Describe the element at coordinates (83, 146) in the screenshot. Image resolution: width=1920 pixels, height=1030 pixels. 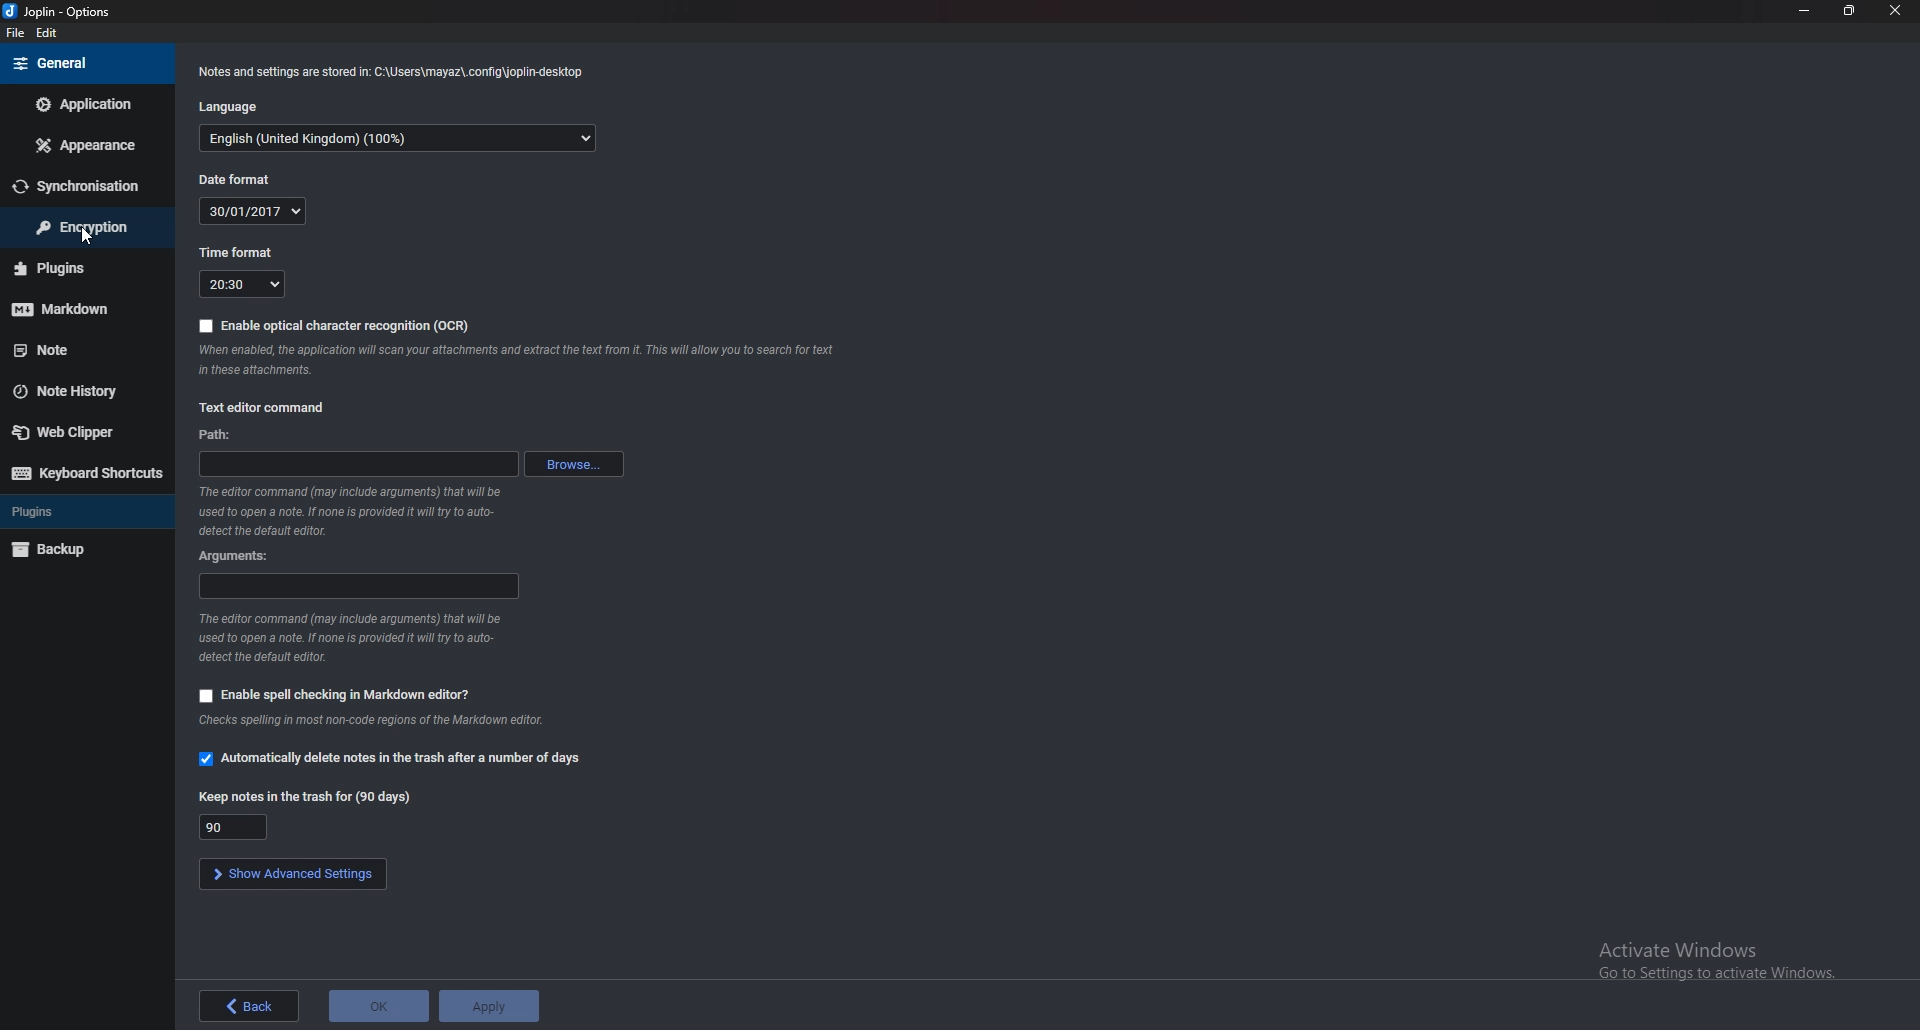
I see `appearance` at that location.